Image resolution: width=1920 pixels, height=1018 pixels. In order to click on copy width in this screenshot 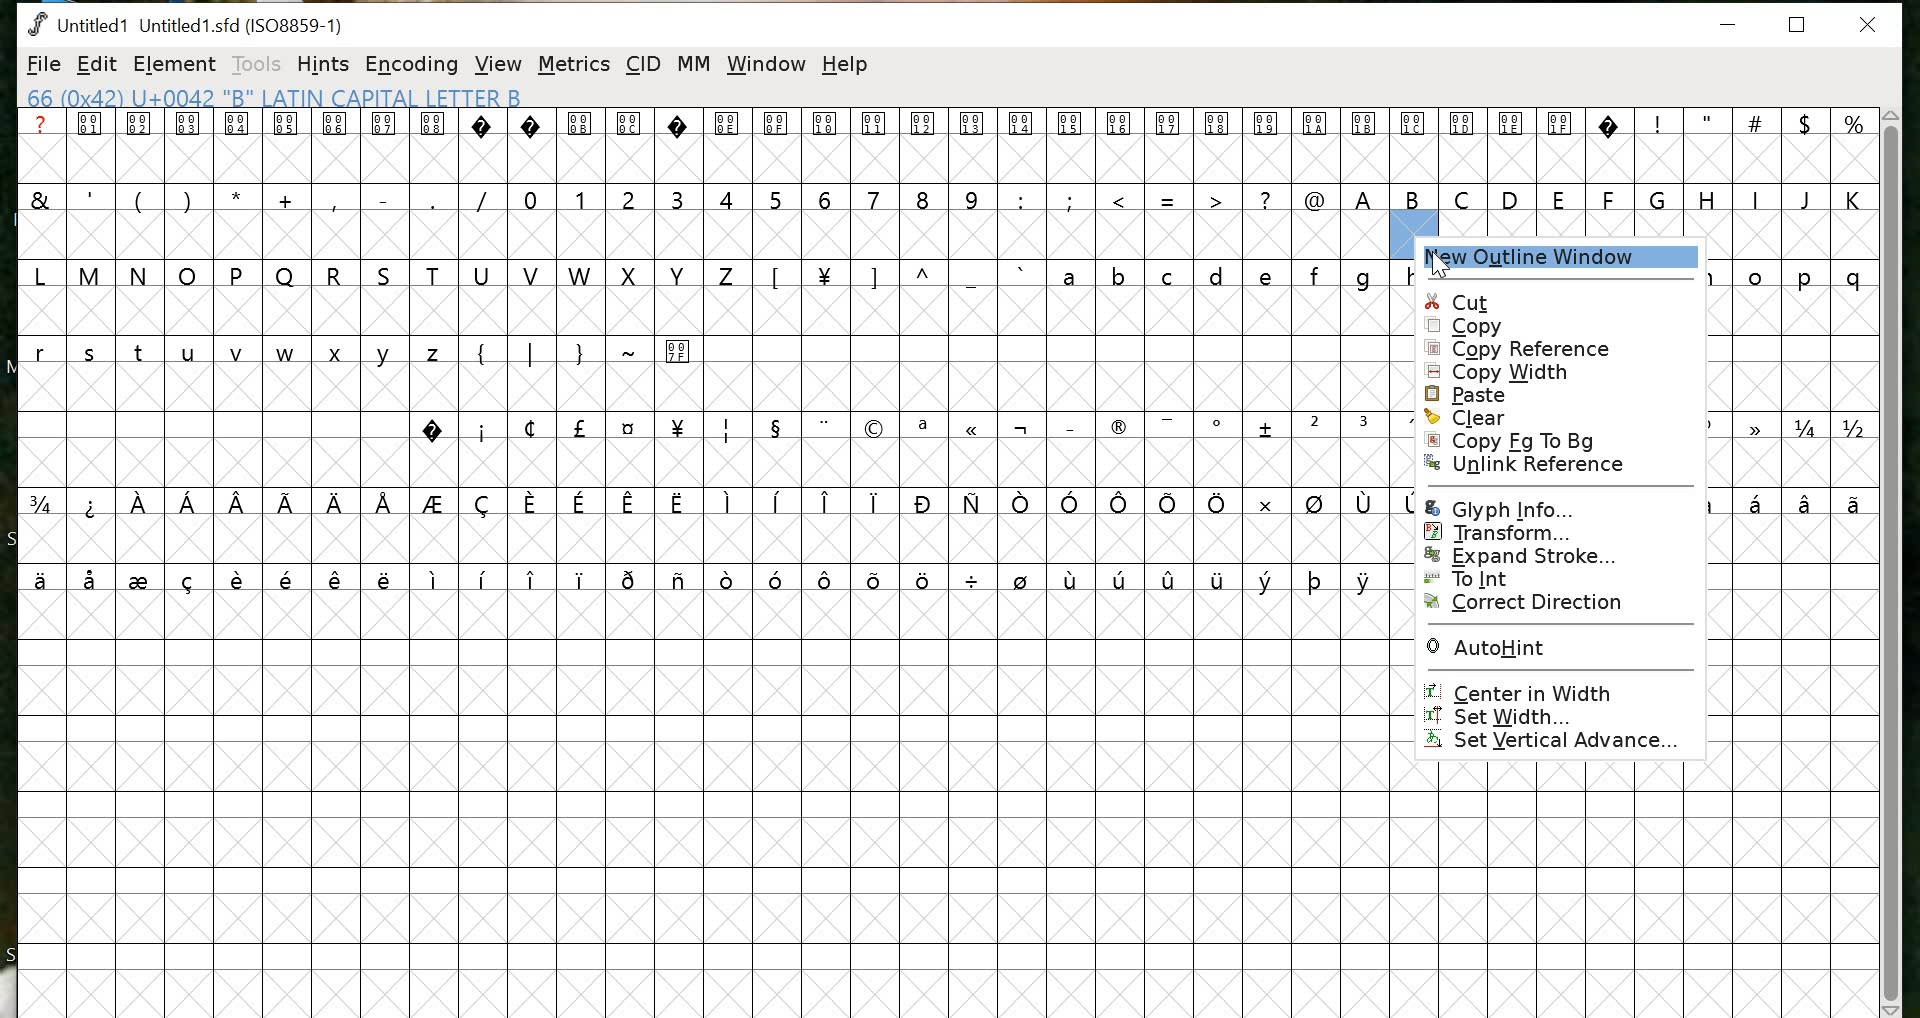, I will do `click(1562, 373)`.